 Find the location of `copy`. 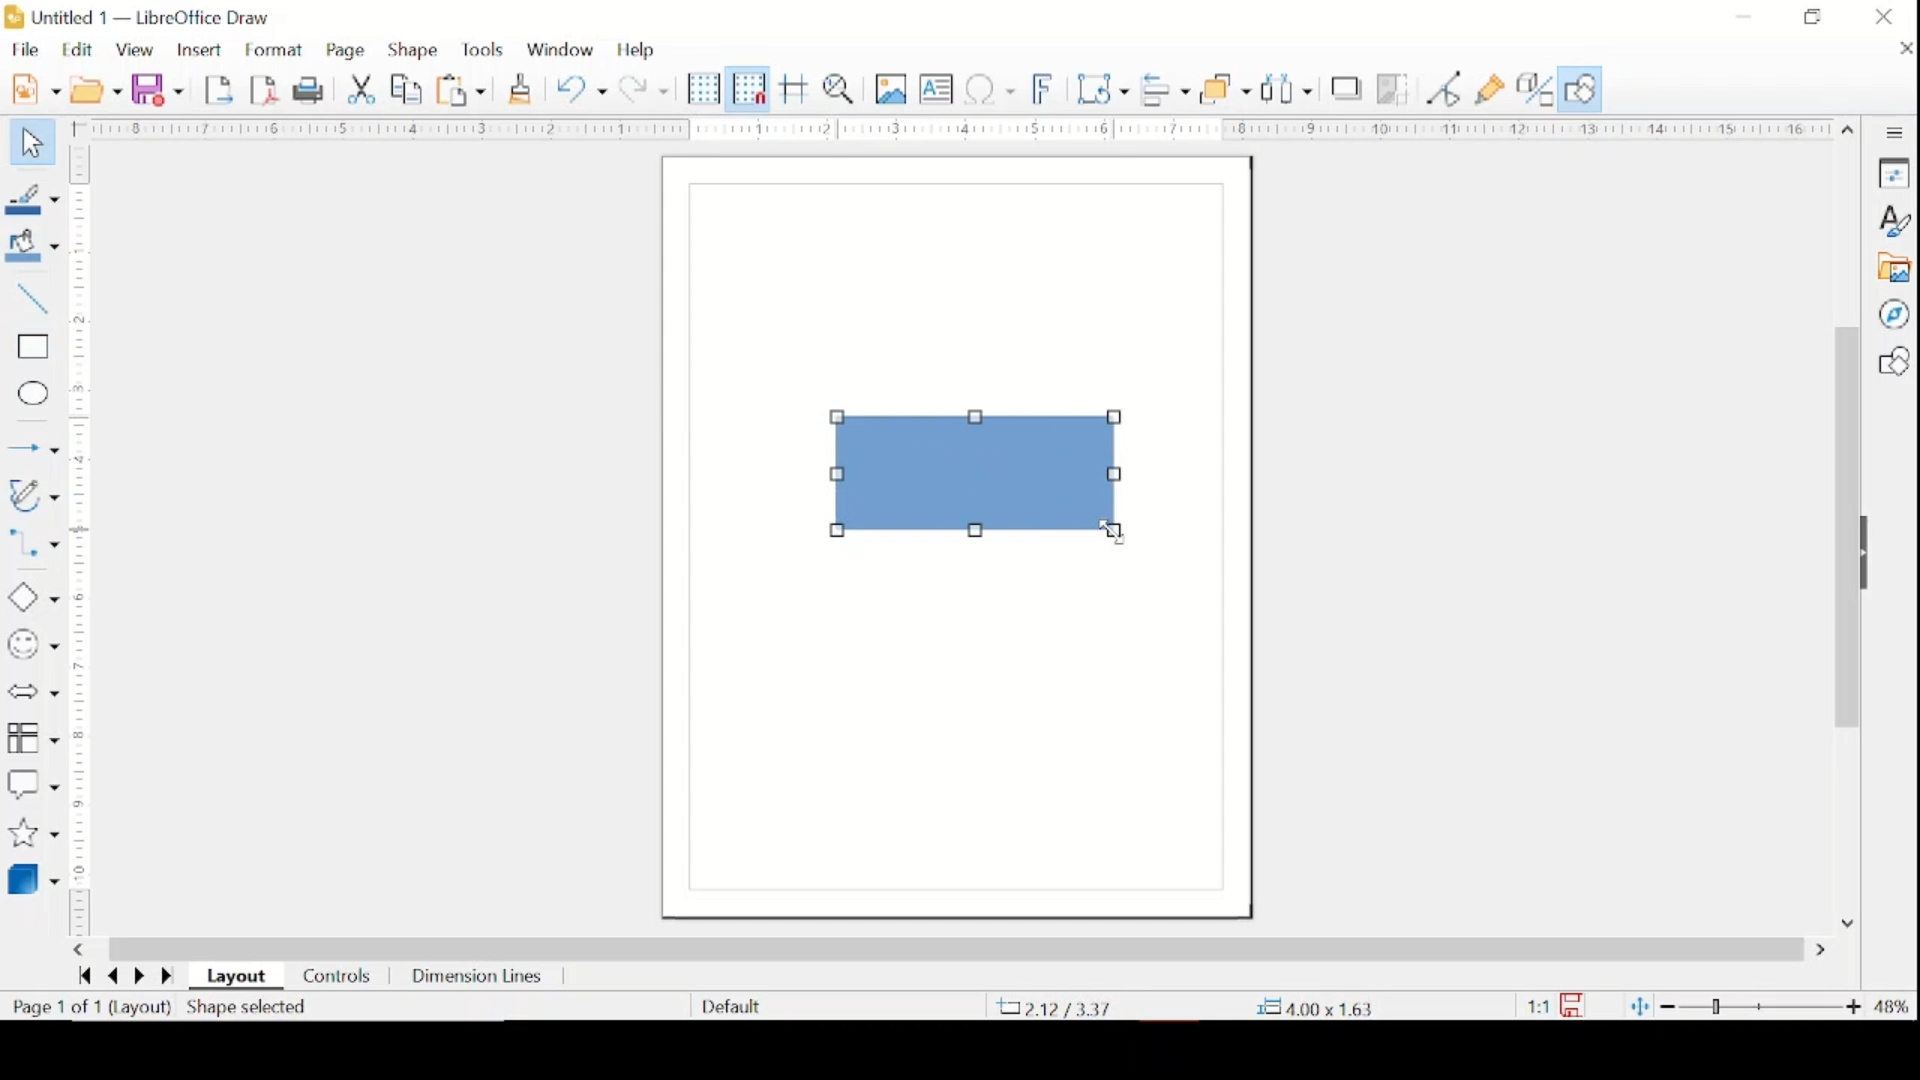

copy is located at coordinates (409, 90).